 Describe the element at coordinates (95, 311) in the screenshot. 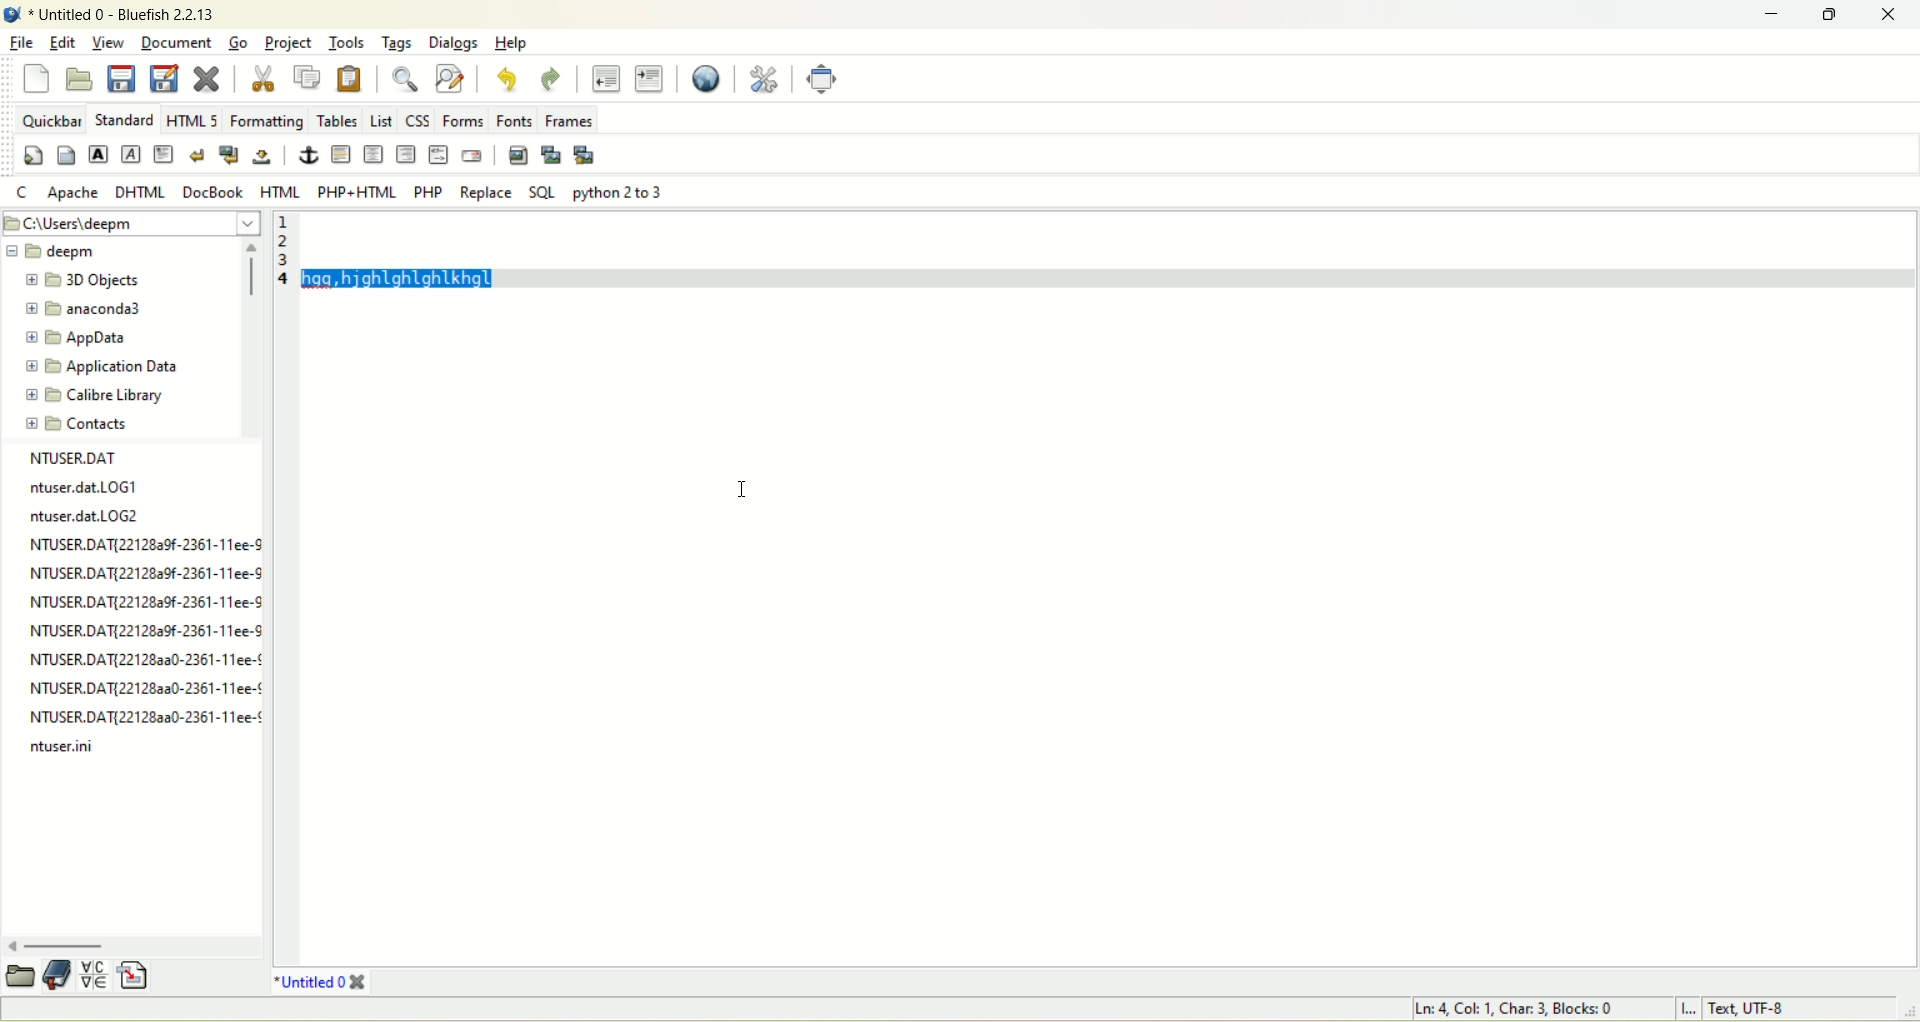

I see `folder name` at that location.